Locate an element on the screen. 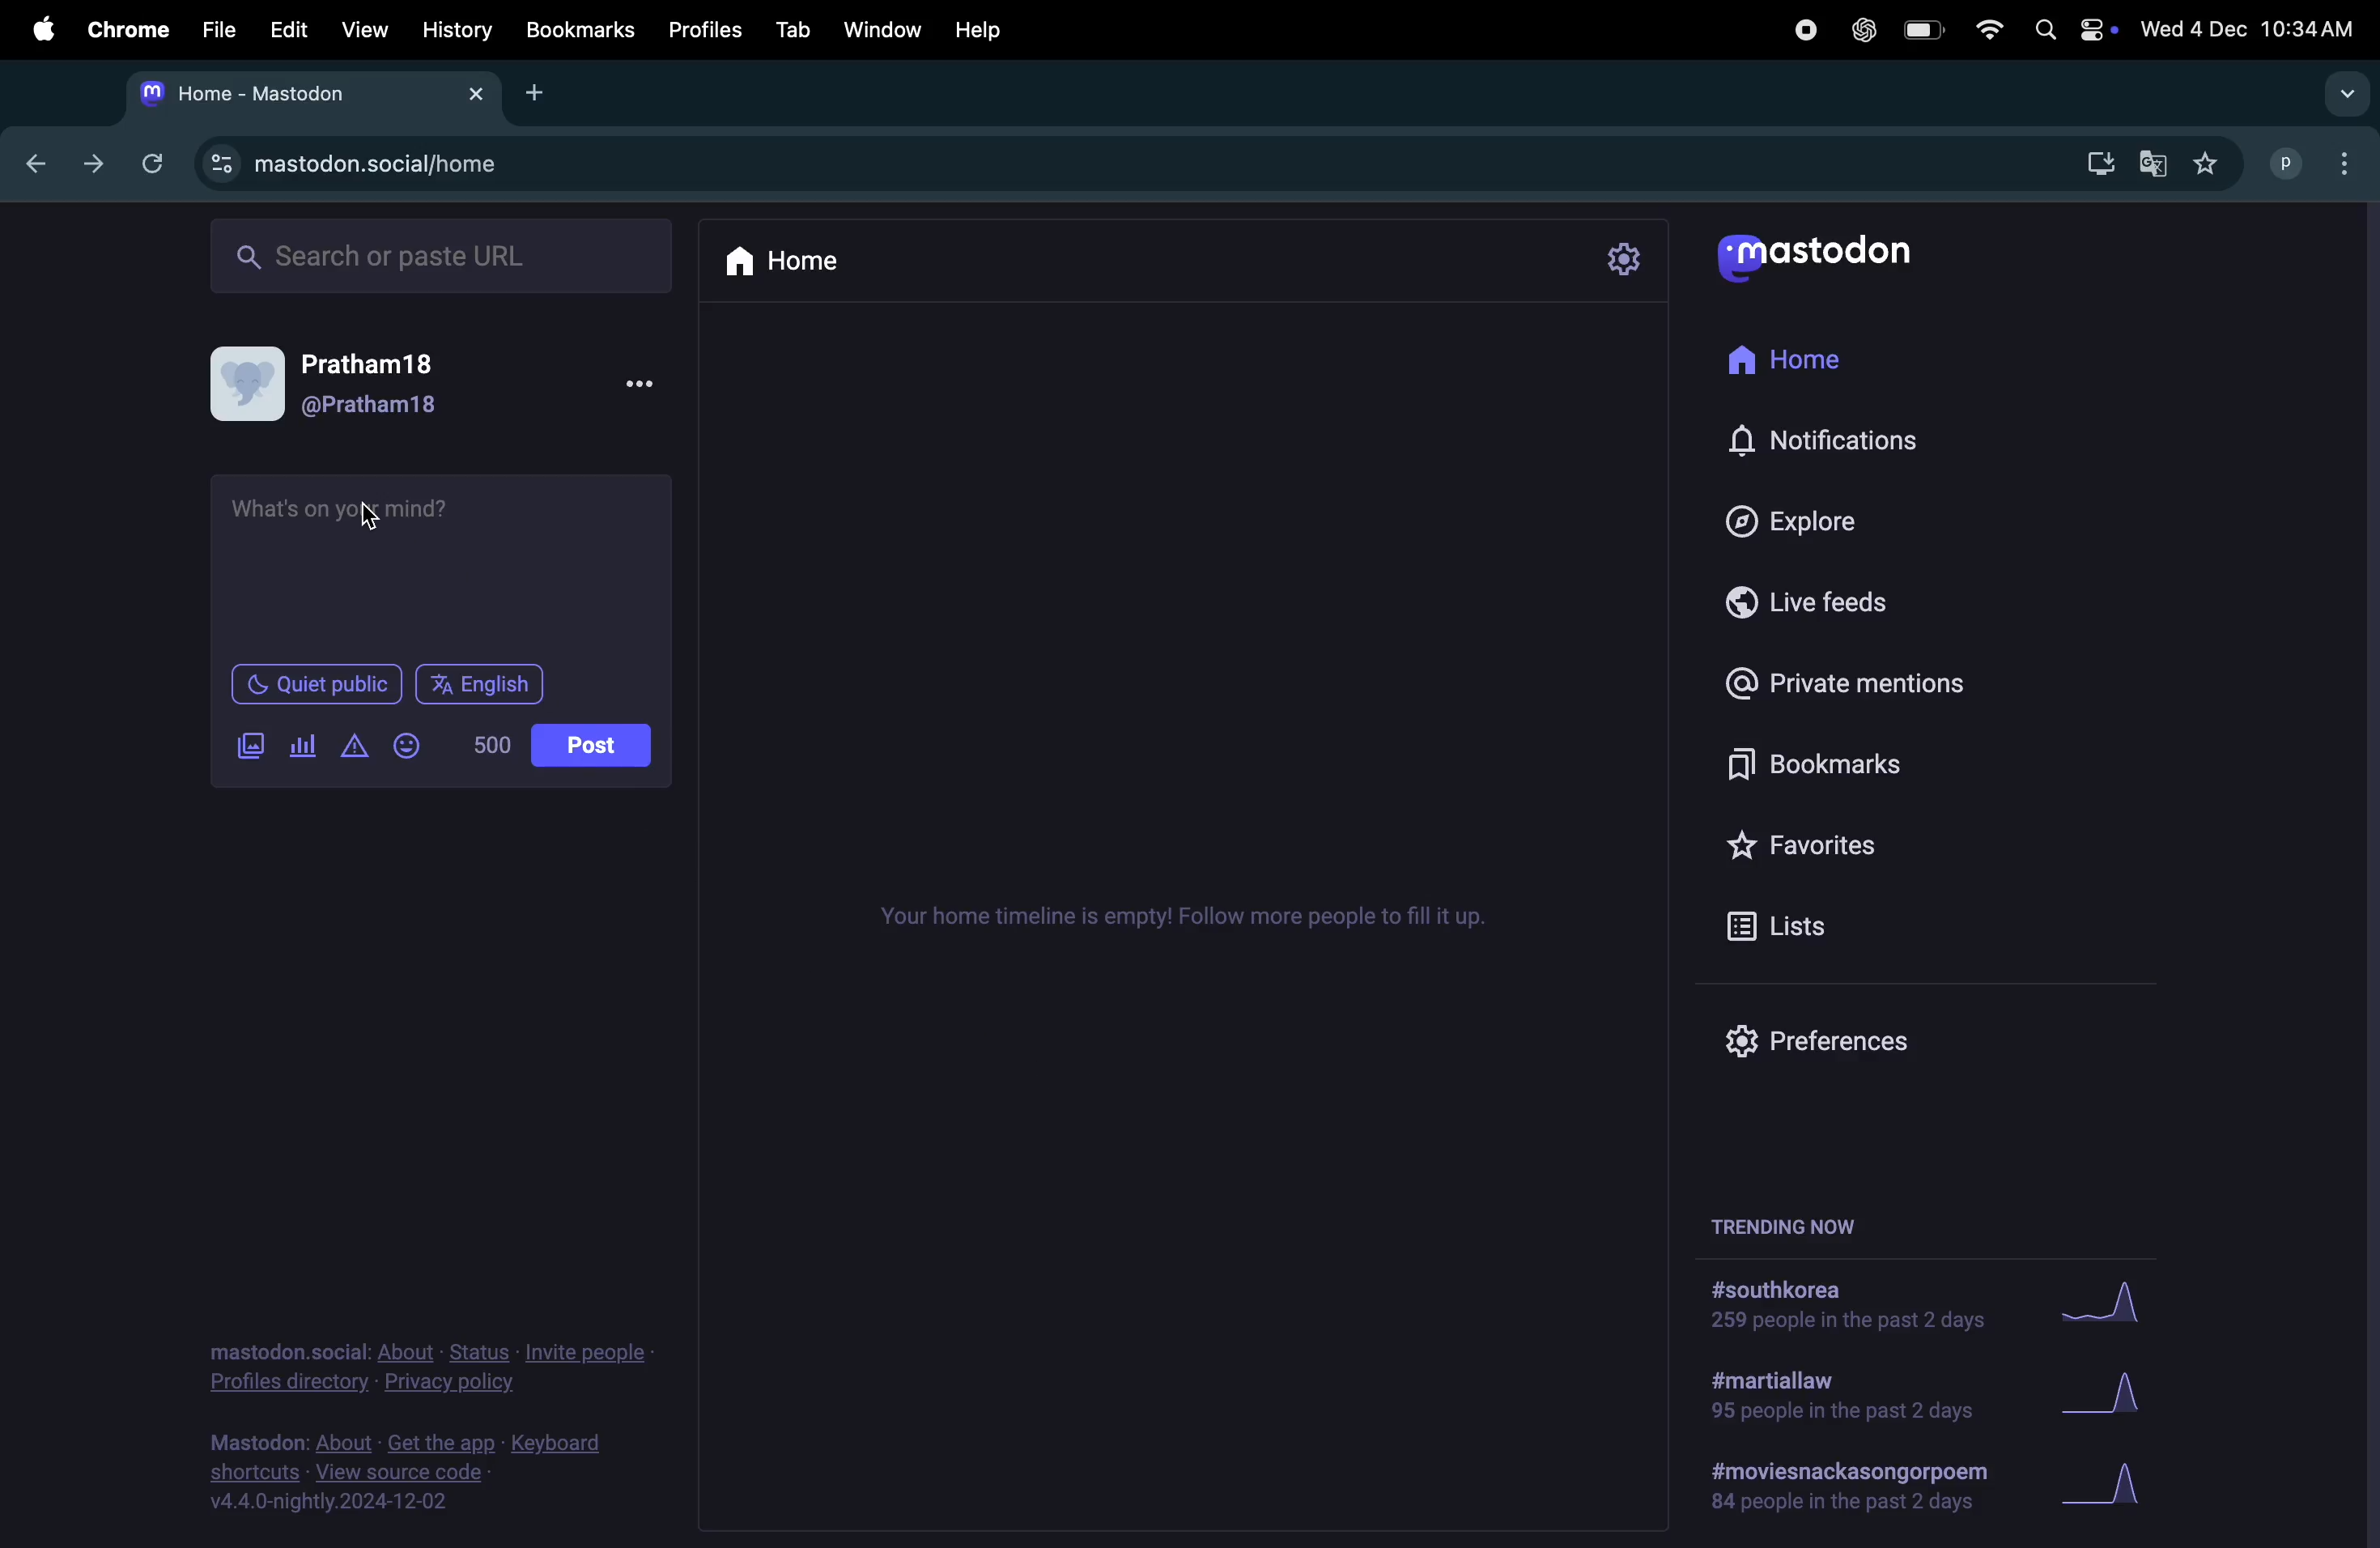 The width and height of the screenshot is (2380, 1548). Graph is located at coordinates (2119, 1395).